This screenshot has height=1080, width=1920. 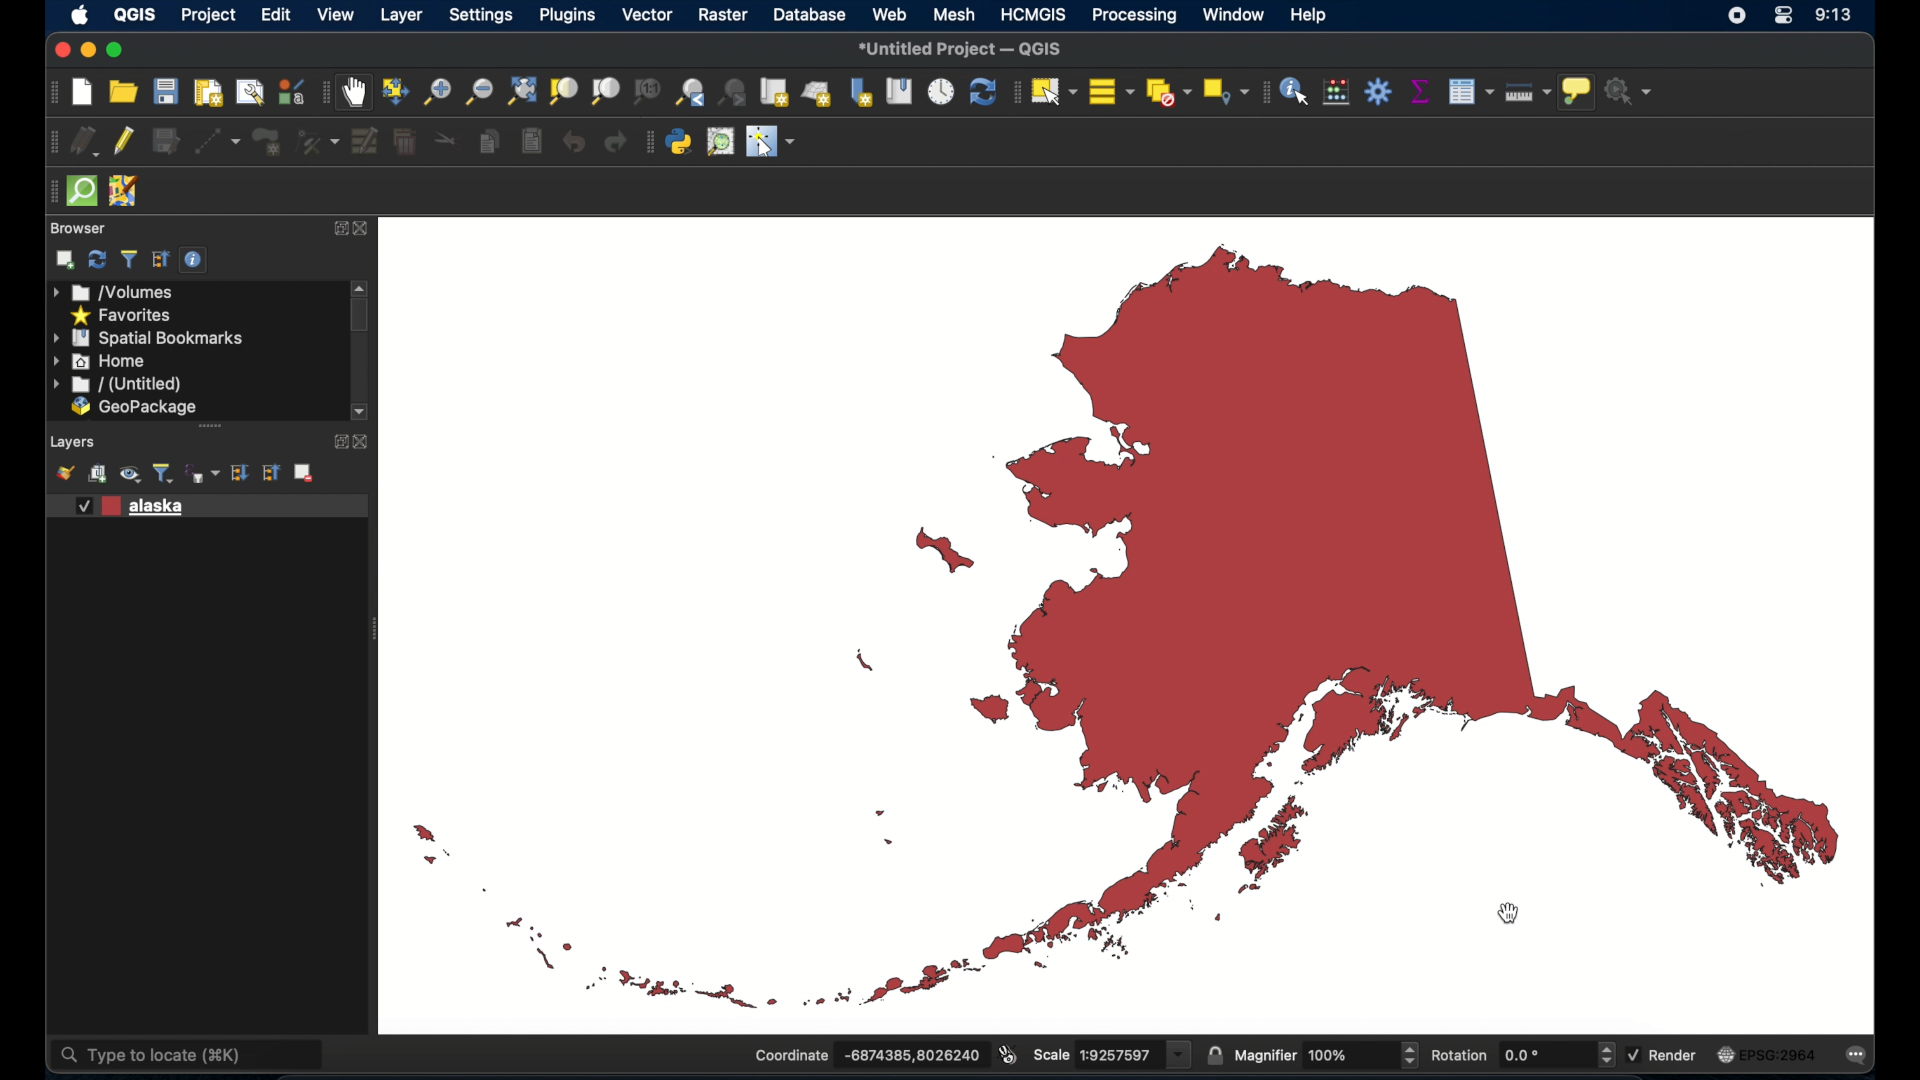 I want to click on minimize, so click(x=88, y=51).